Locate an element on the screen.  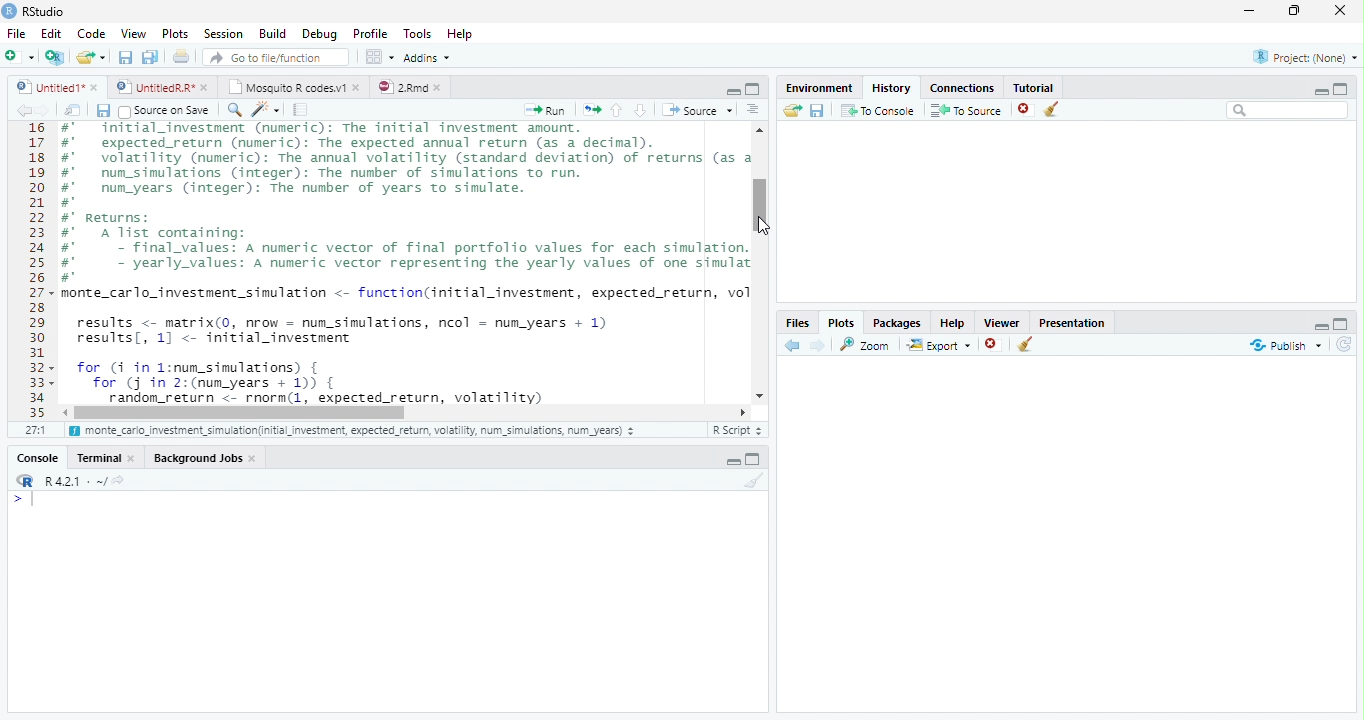
Profile is located at coordinates (369, 33).